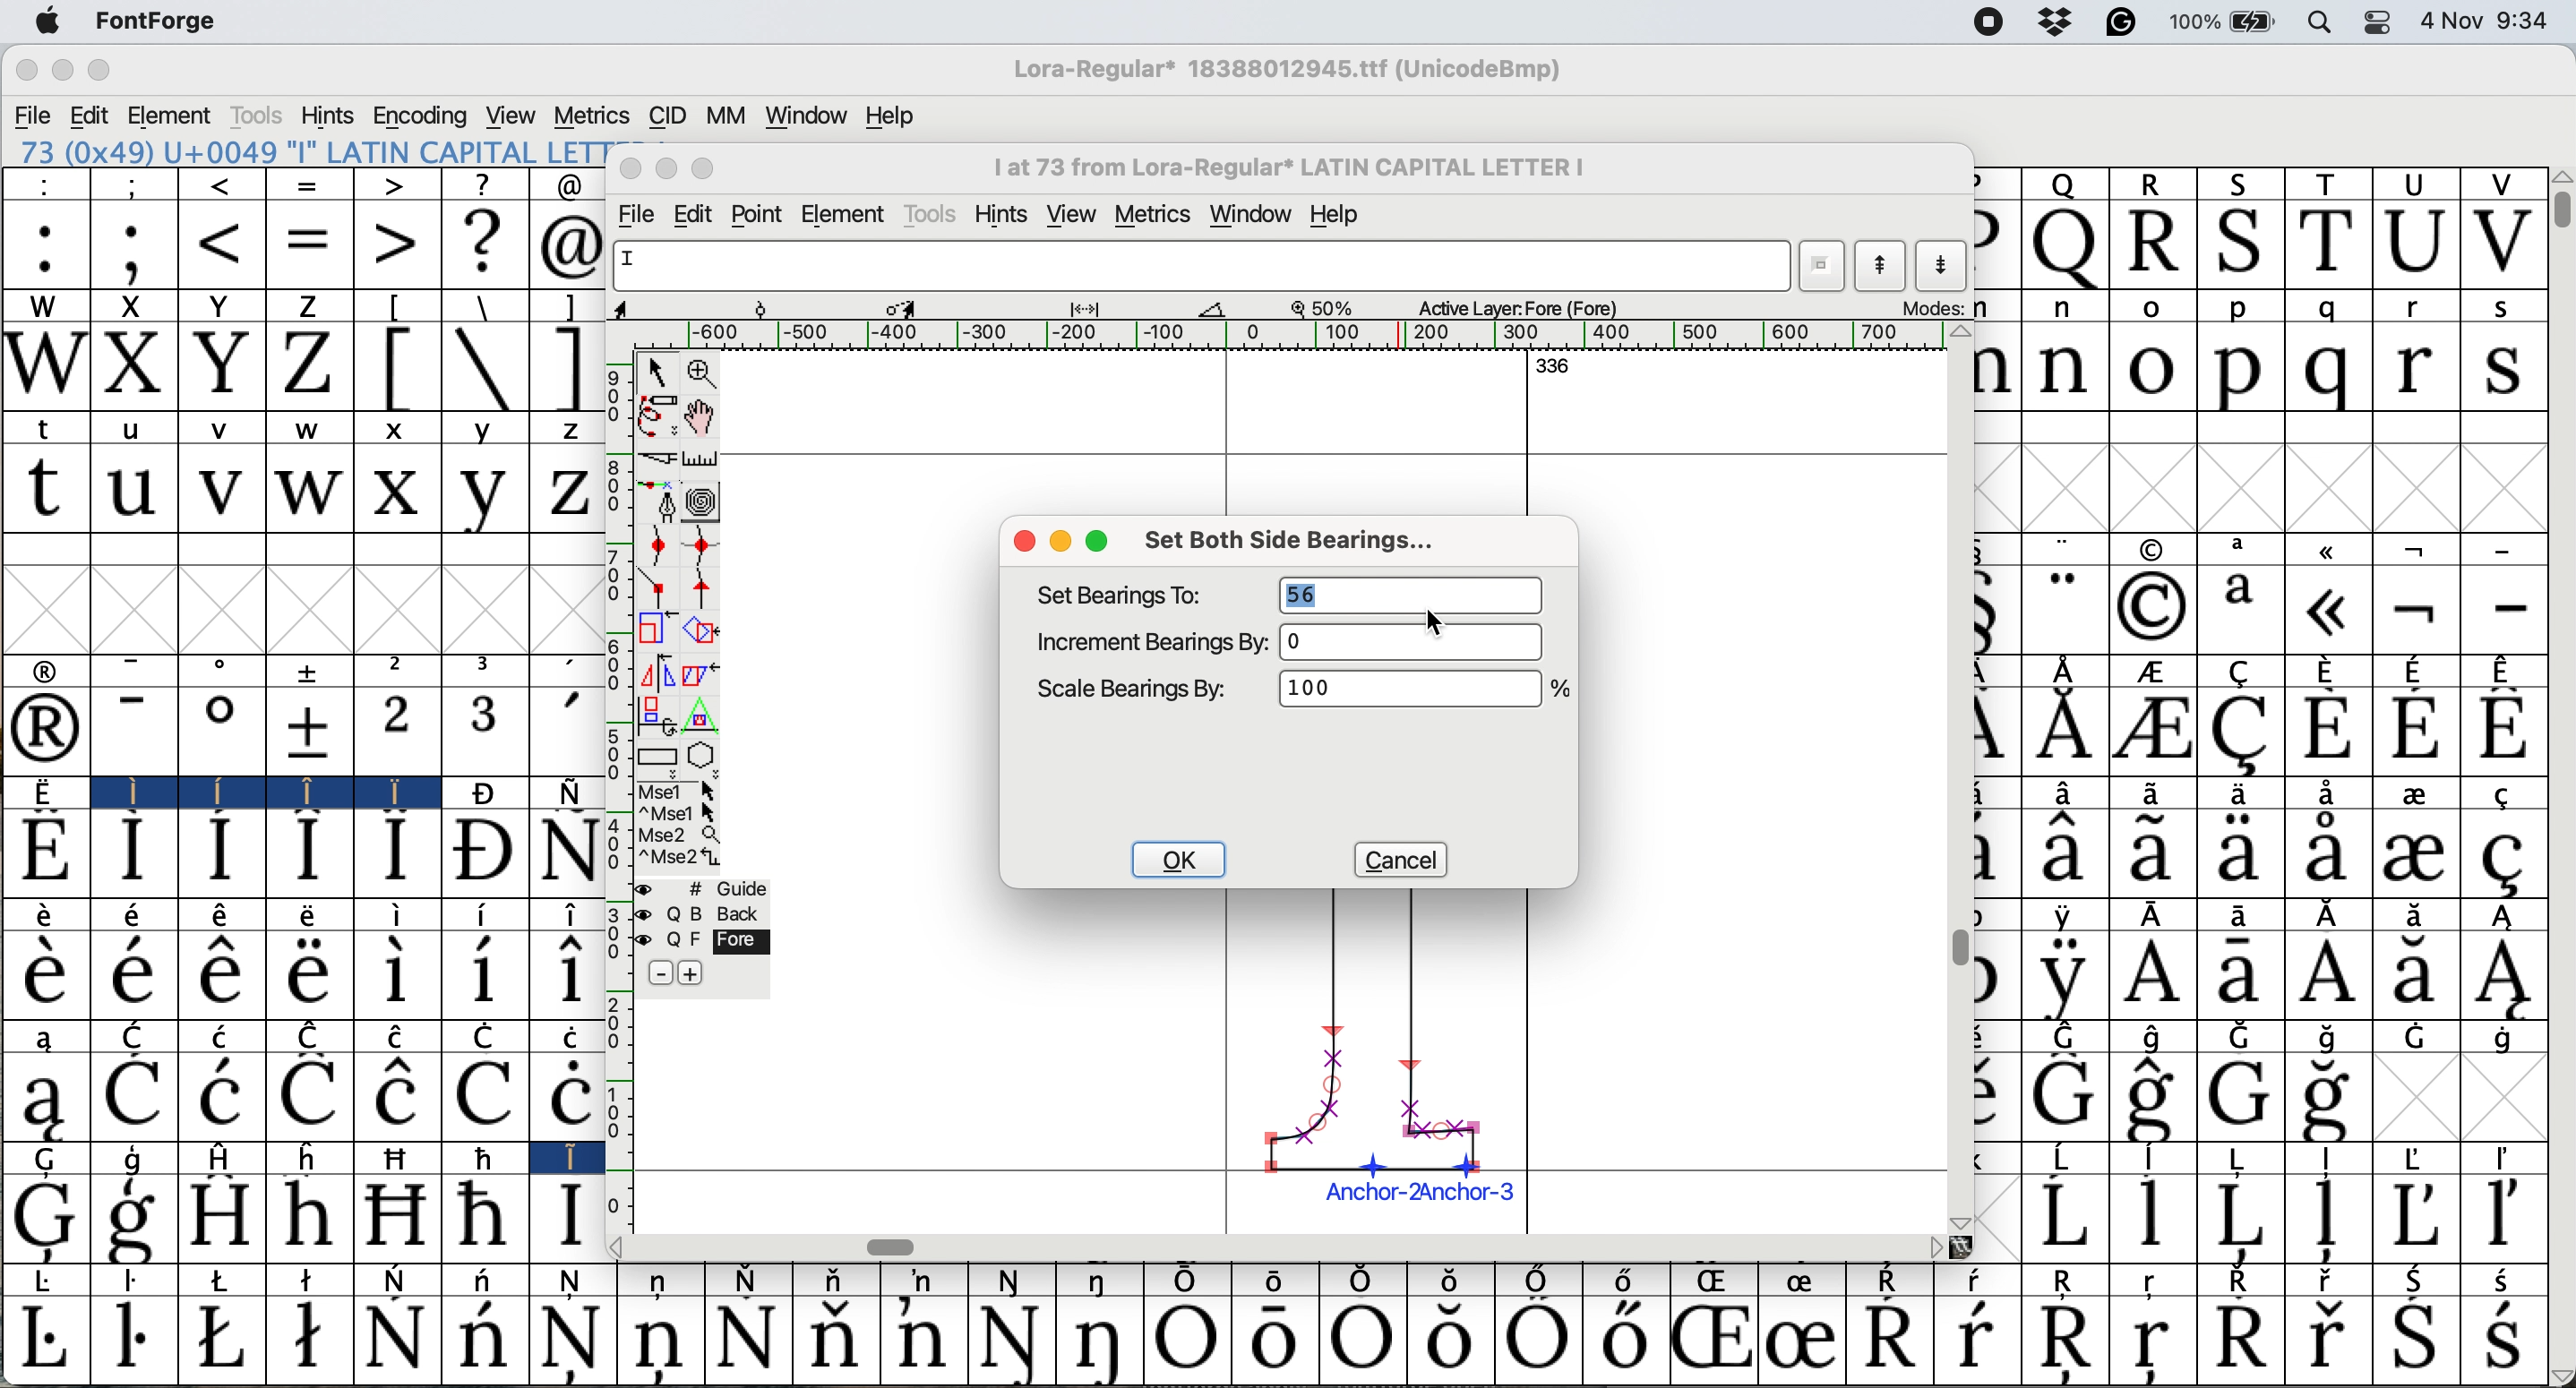  What do you see at coordinates (1253, 214) in the screenshot?
I see `window` at bounding box center [1253, 214].